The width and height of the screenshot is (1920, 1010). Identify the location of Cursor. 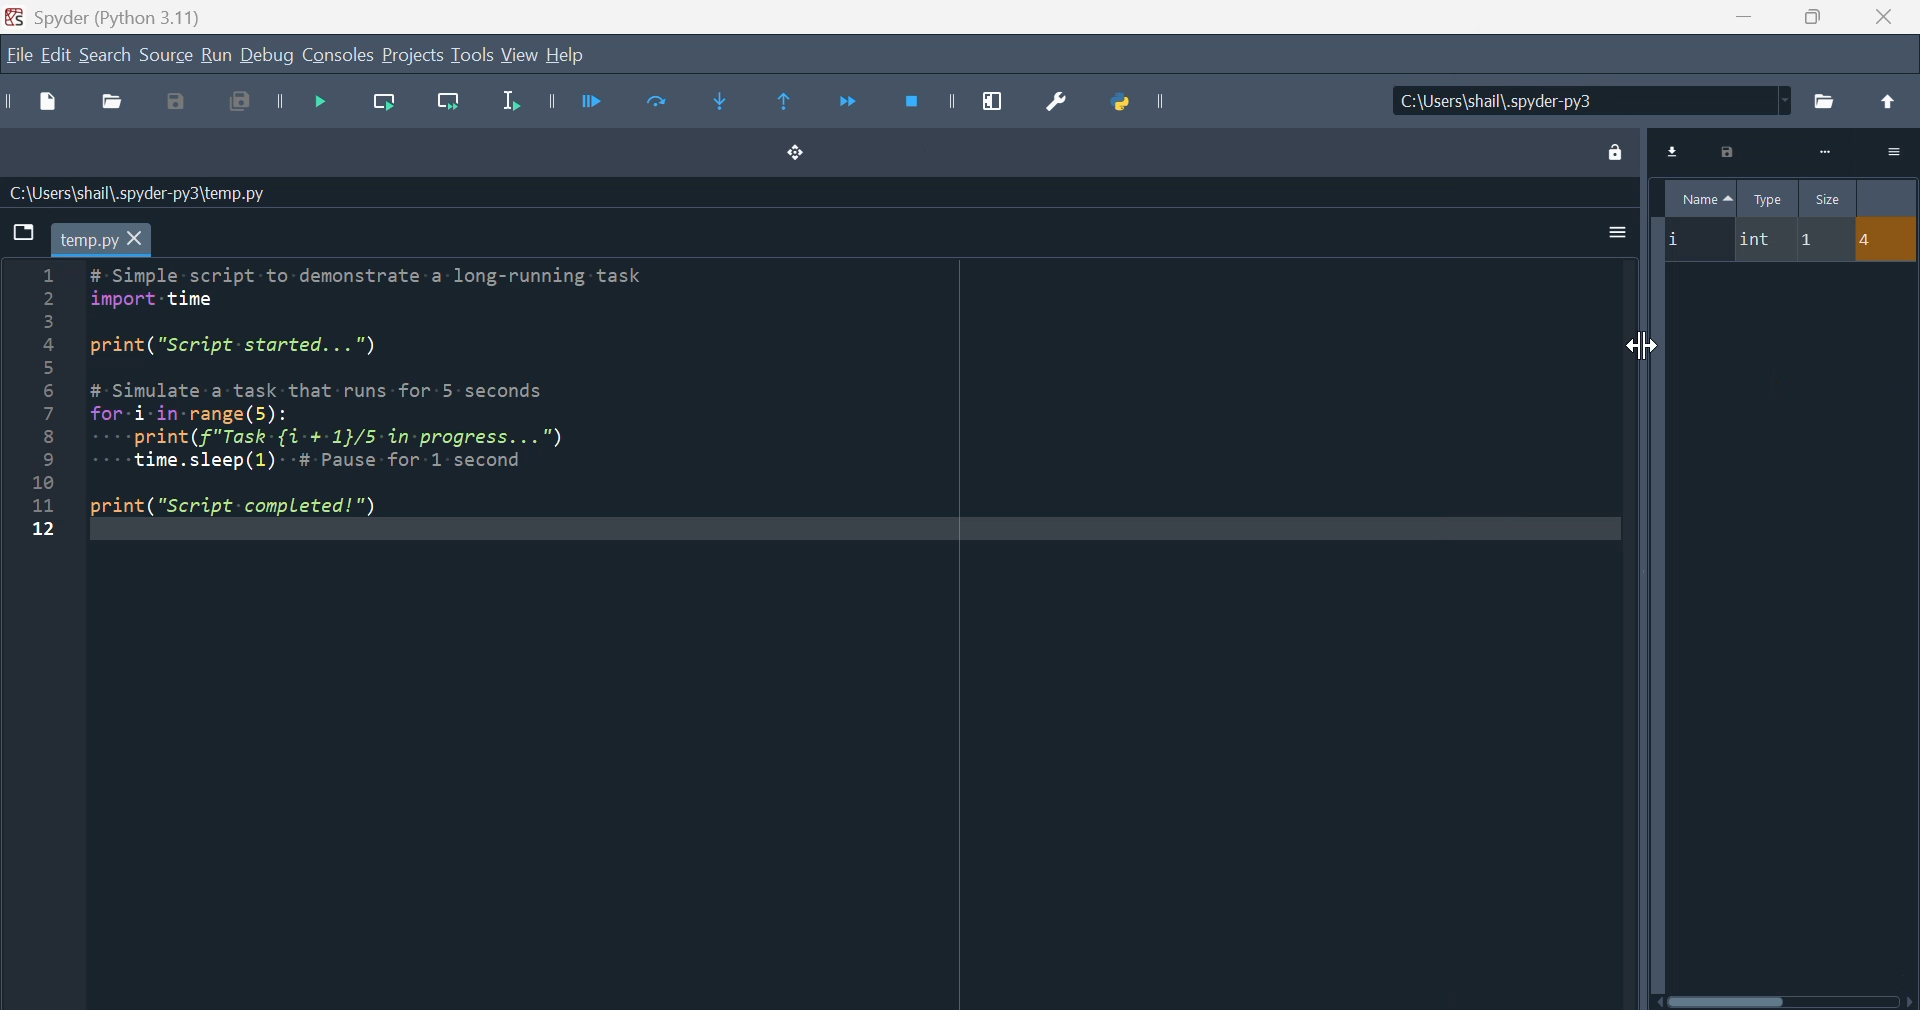
(1637, 341).